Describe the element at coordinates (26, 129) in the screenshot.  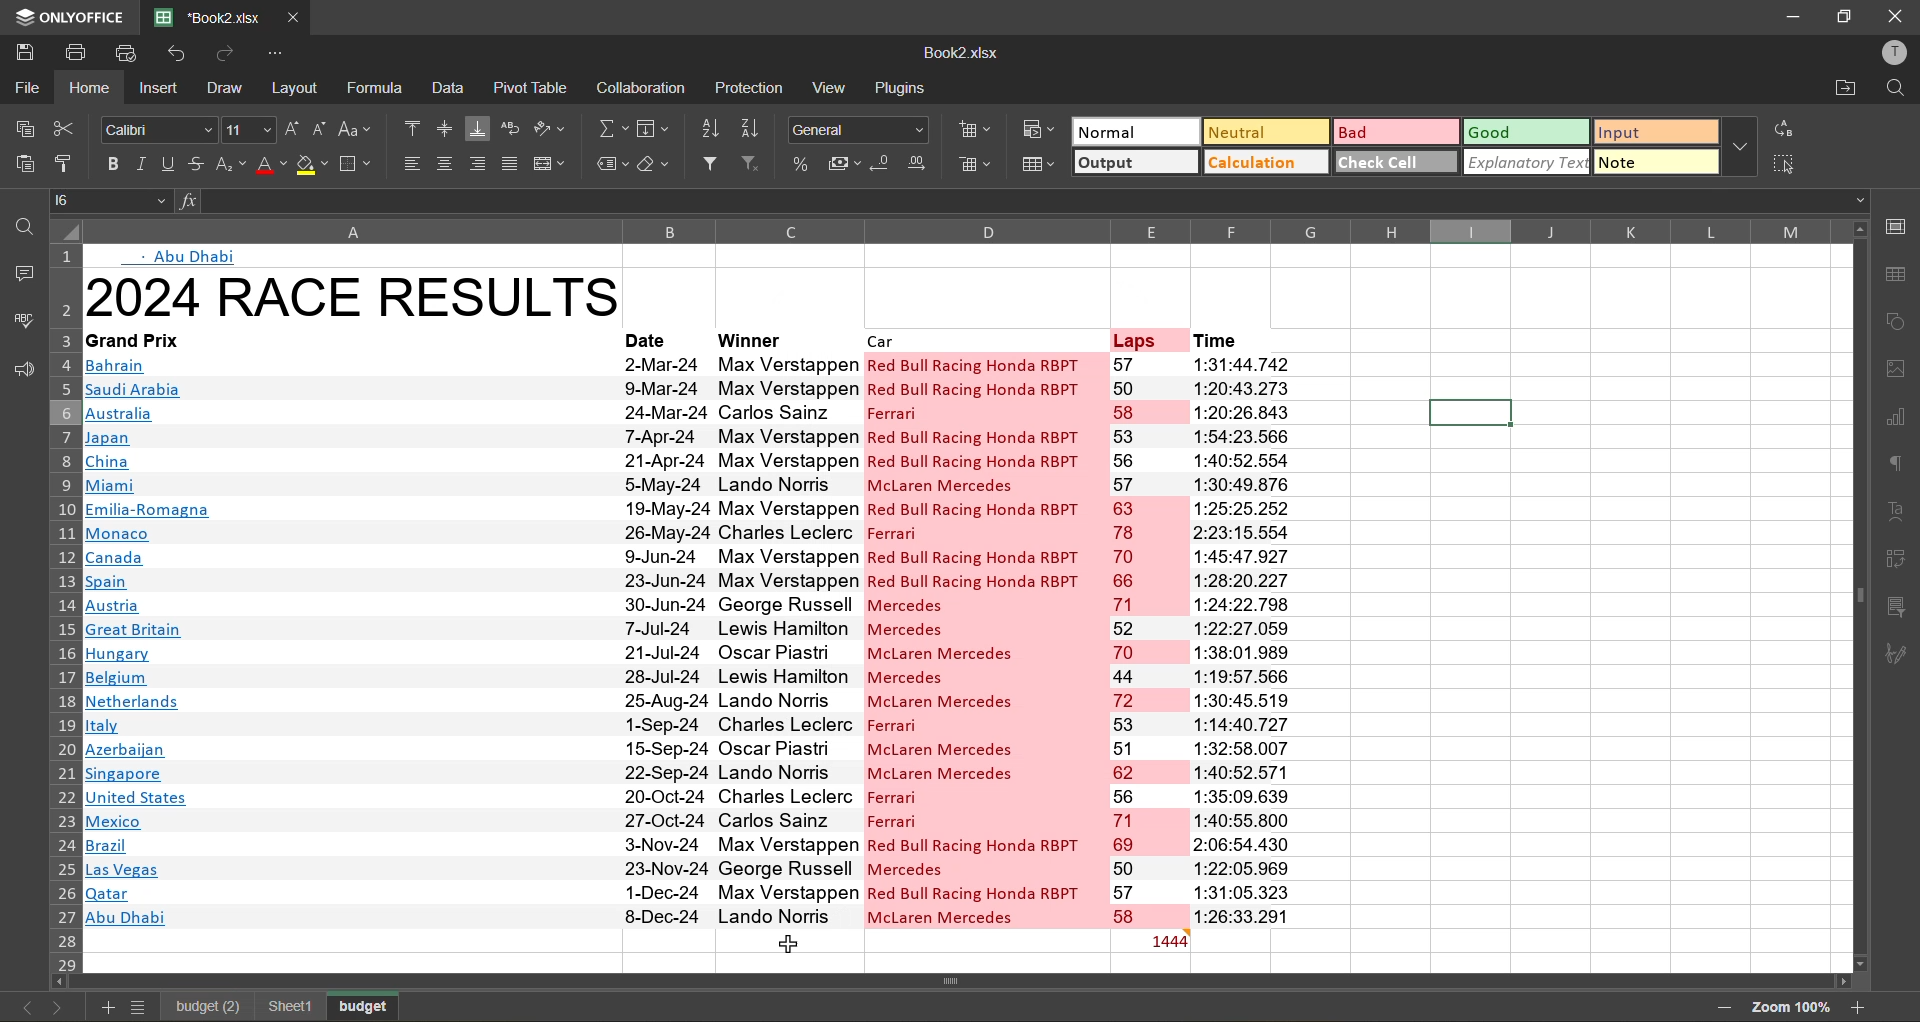
I see `copy` at that location.